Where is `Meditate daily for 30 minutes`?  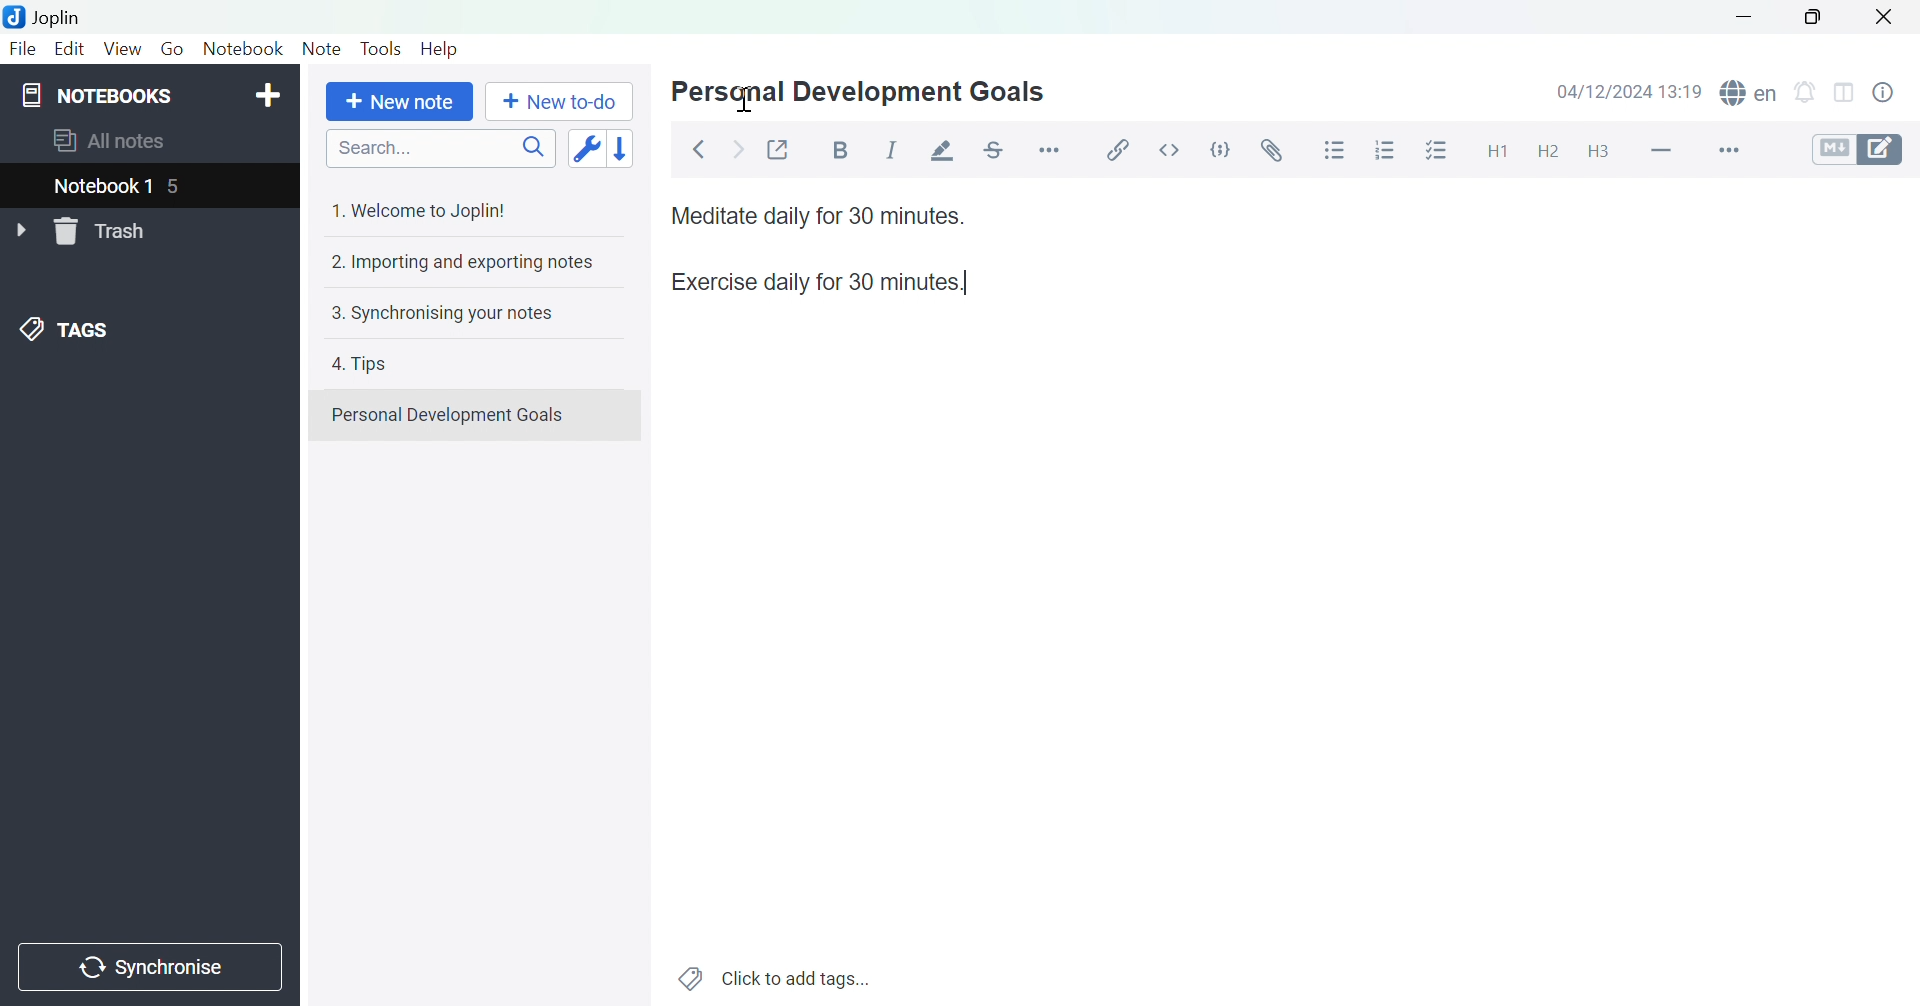 Meditate daily for 30 minutes is located at coordinates (817, 215).